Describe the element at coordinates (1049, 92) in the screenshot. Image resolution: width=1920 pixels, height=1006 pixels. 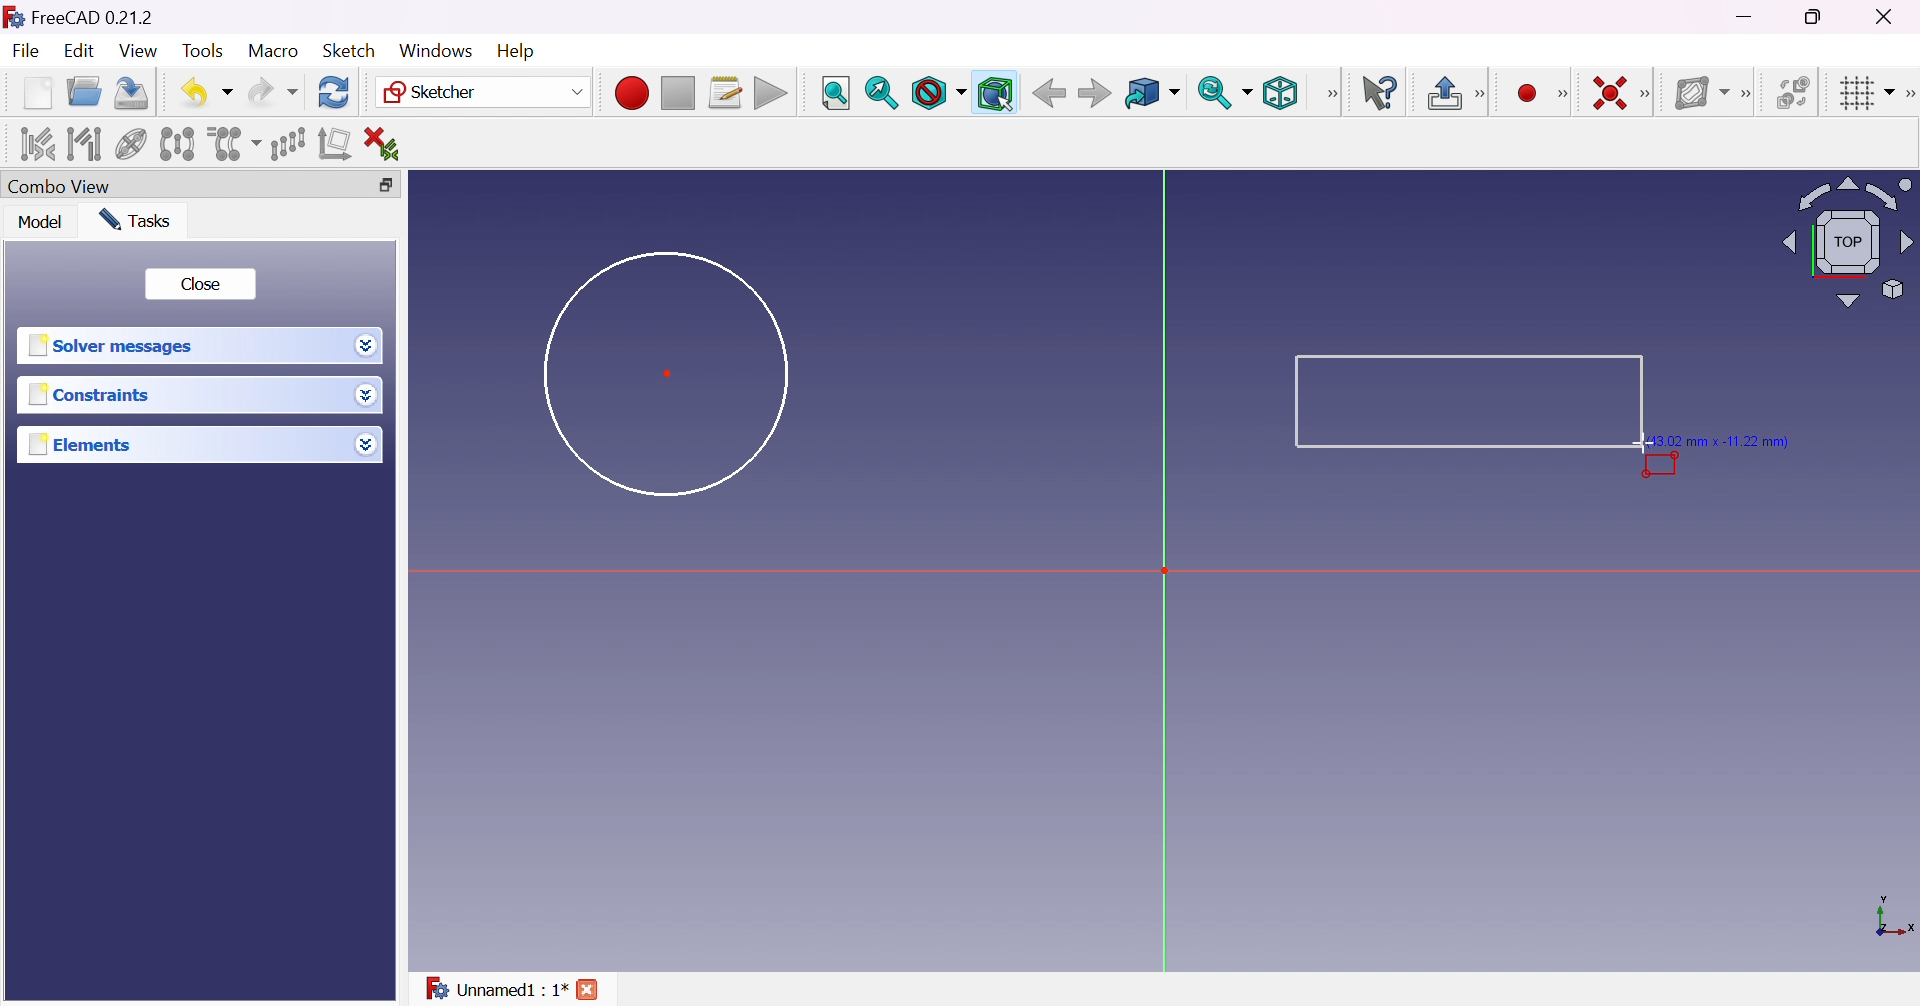
I see `Back` at that location.